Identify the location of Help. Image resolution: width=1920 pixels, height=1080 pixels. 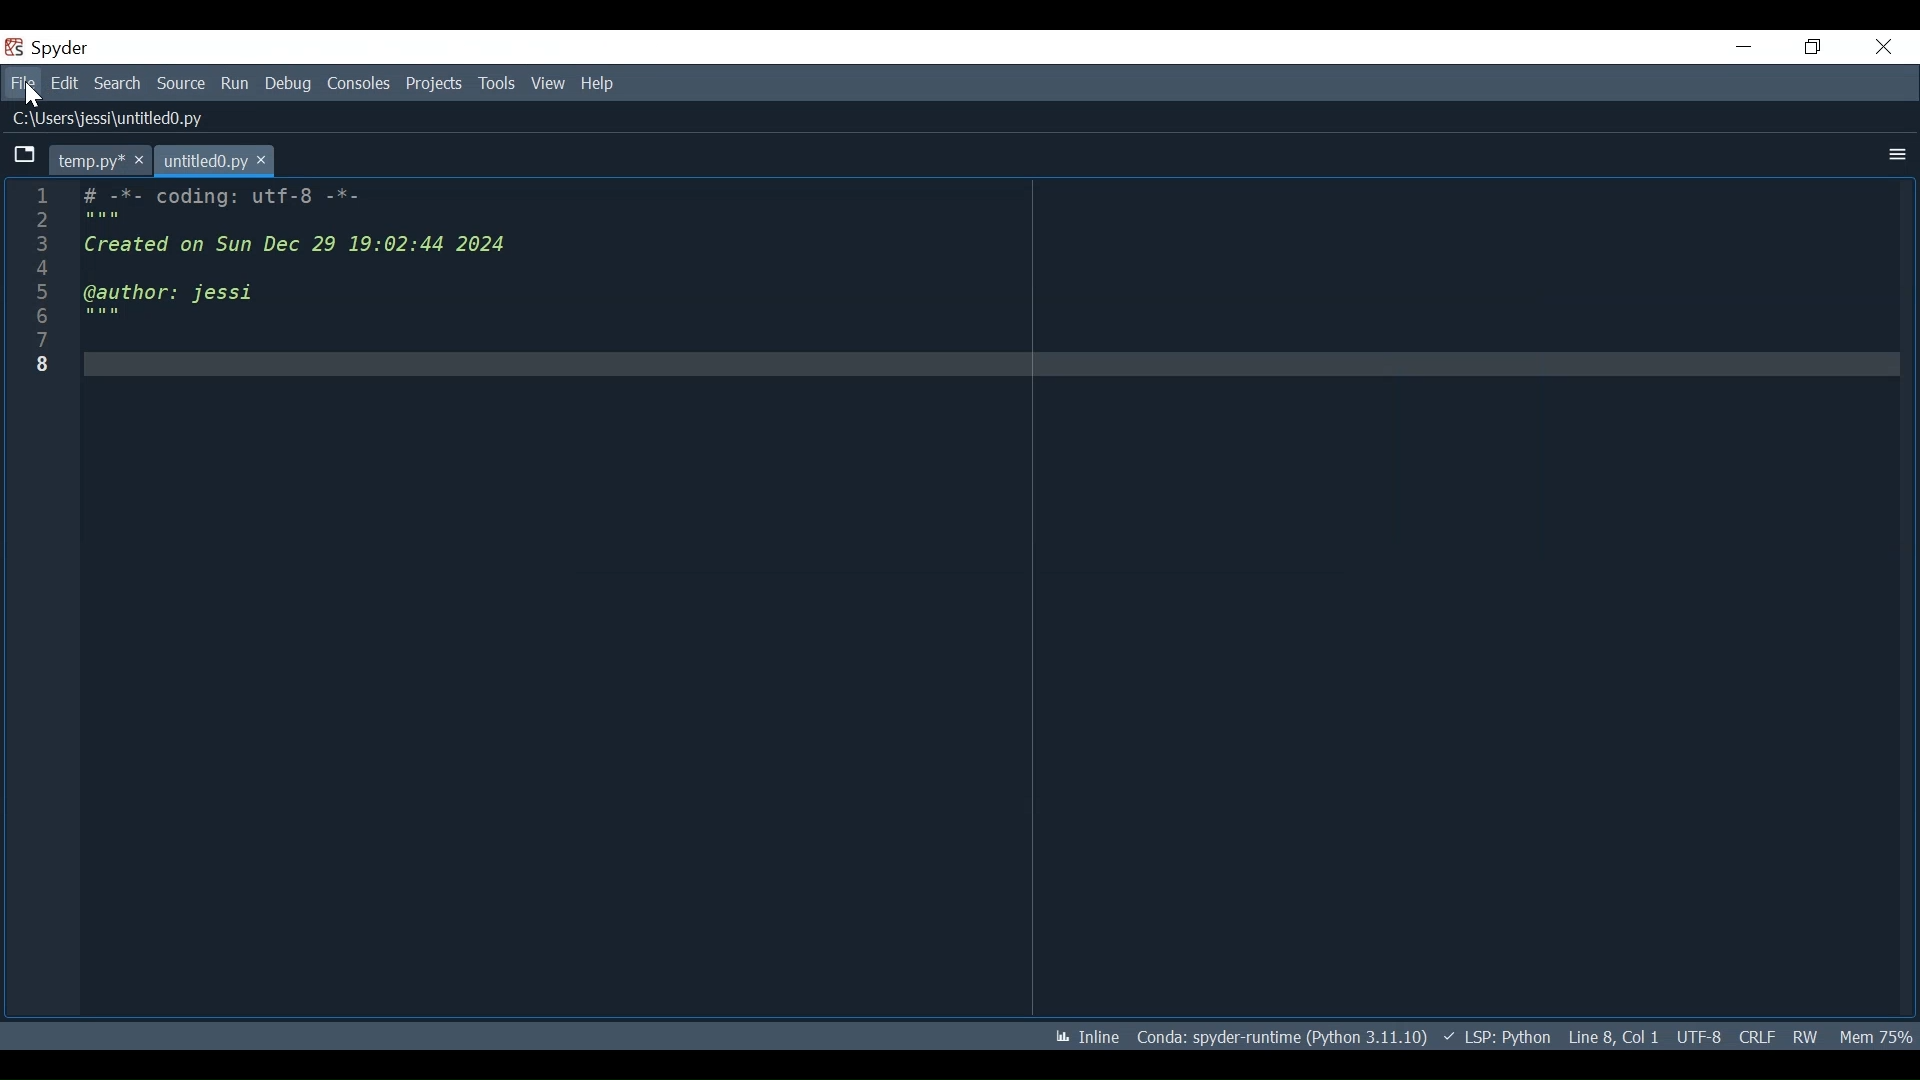
(595, 85).